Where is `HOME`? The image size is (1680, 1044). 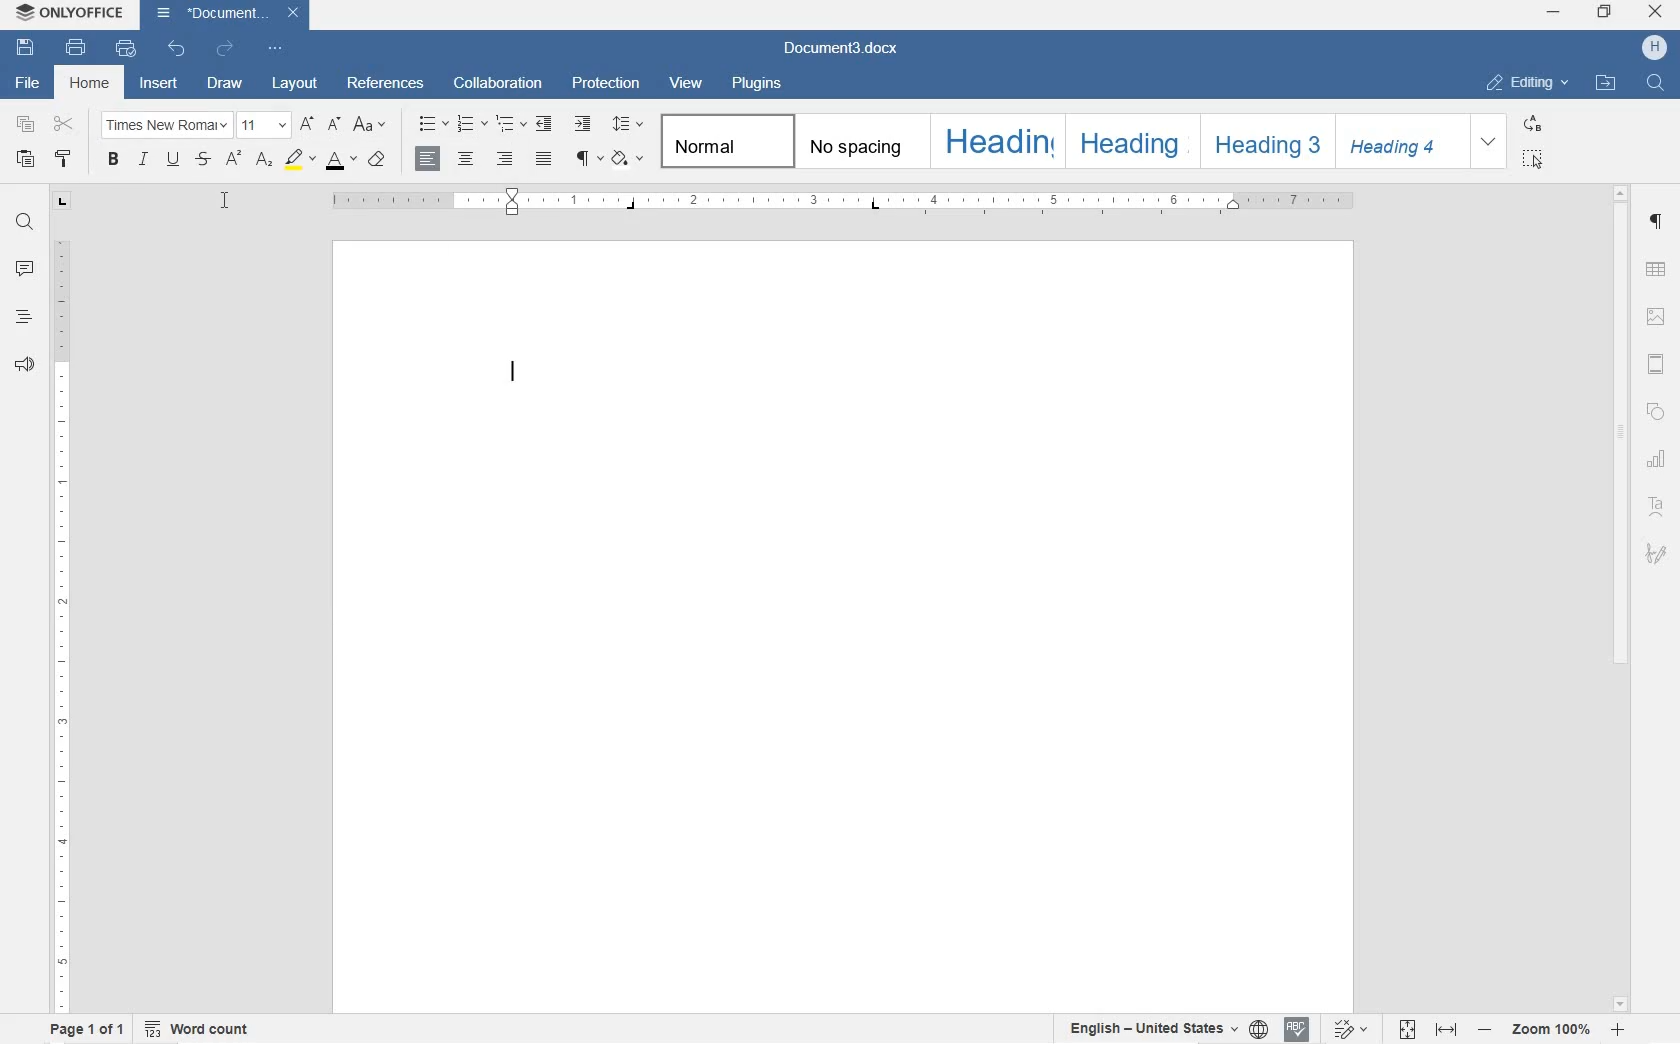
HOME is located at coordinates (89, 83).